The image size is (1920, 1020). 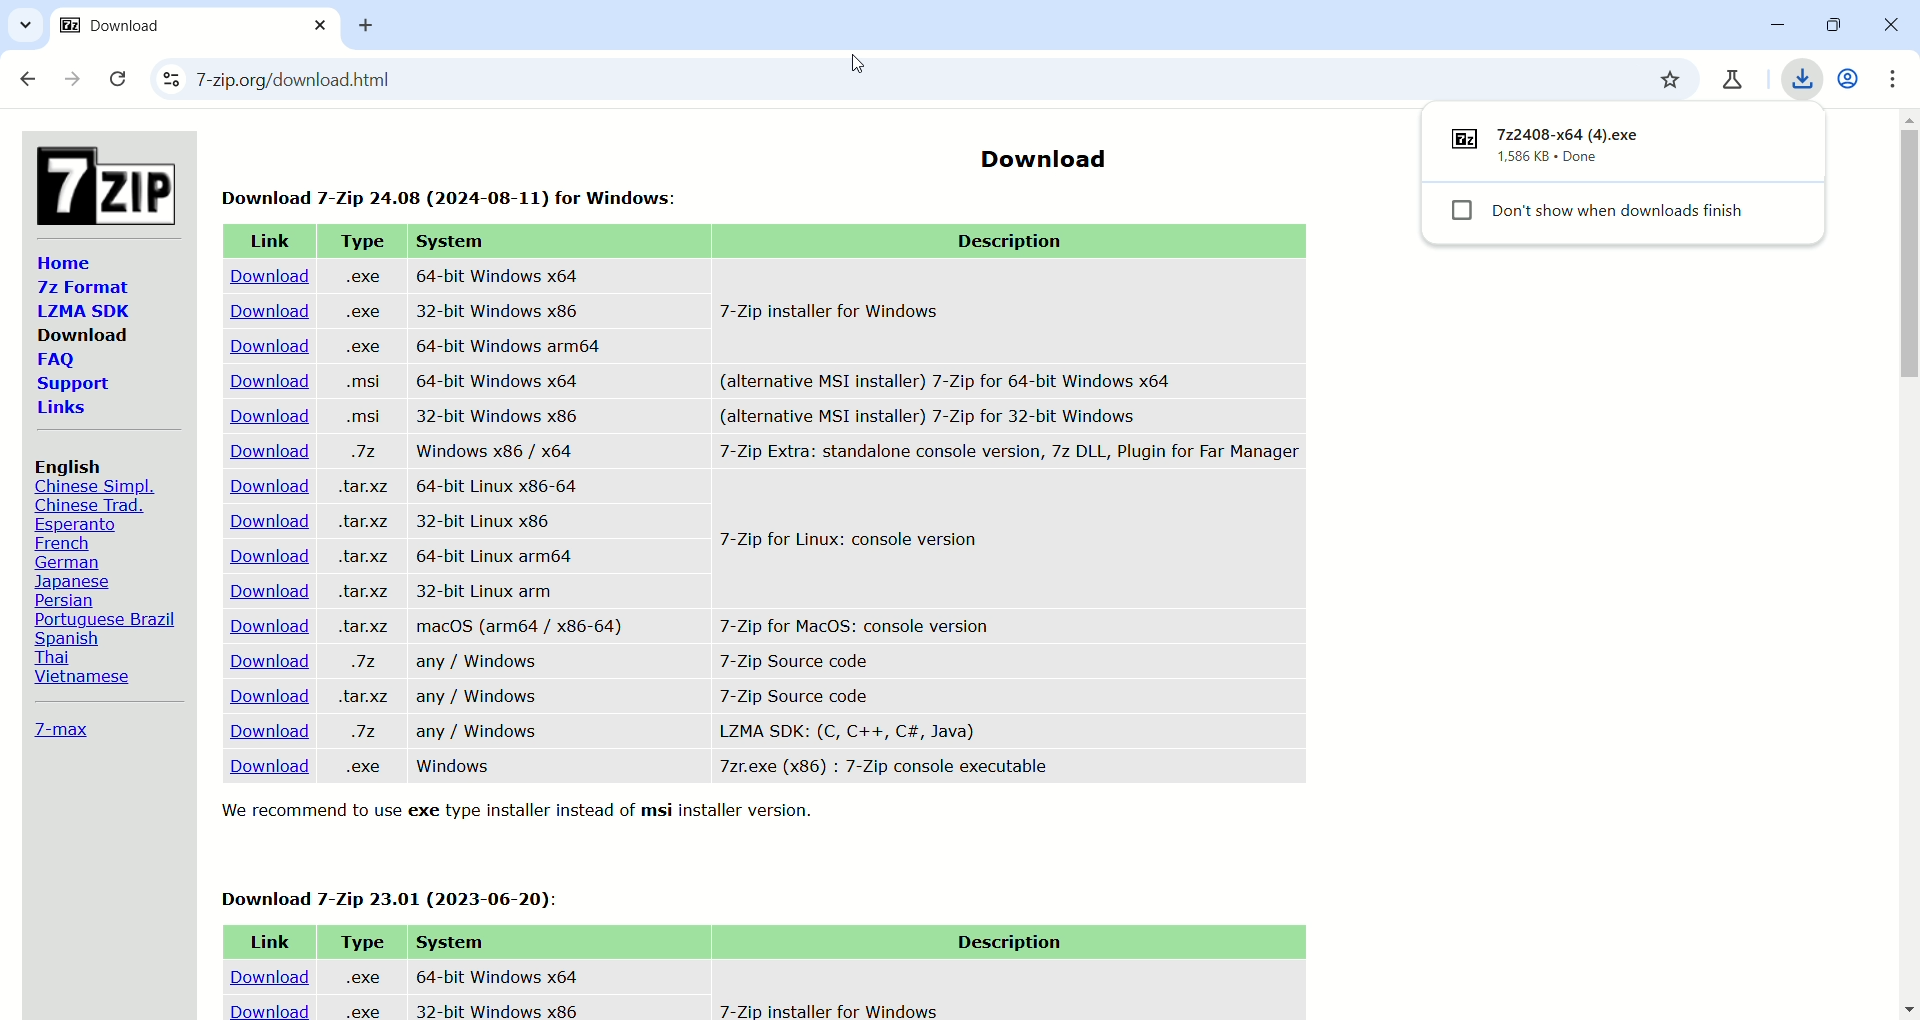 I want to click on 7-zip.org/download.html, so click(x=450, y=82).